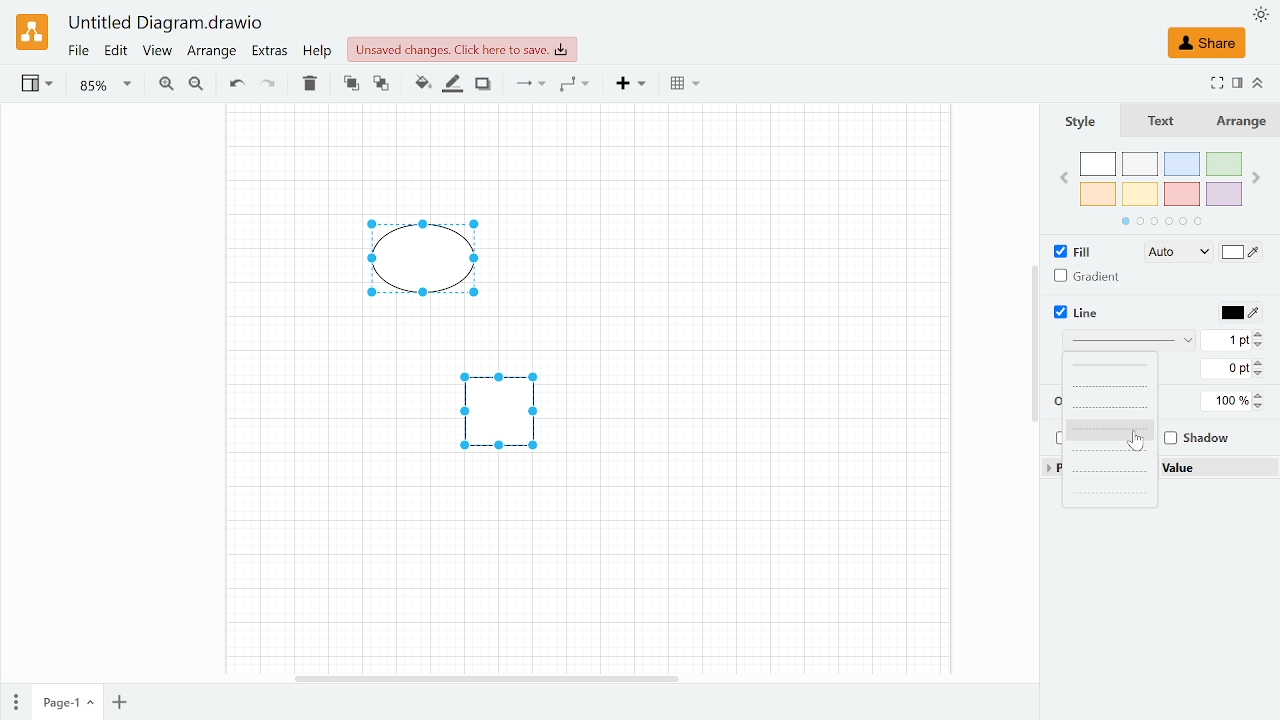 The image size is (1280, 720). Describe the element at coordinates (268, 85) in the screenshot. I see `Redo` at that location.